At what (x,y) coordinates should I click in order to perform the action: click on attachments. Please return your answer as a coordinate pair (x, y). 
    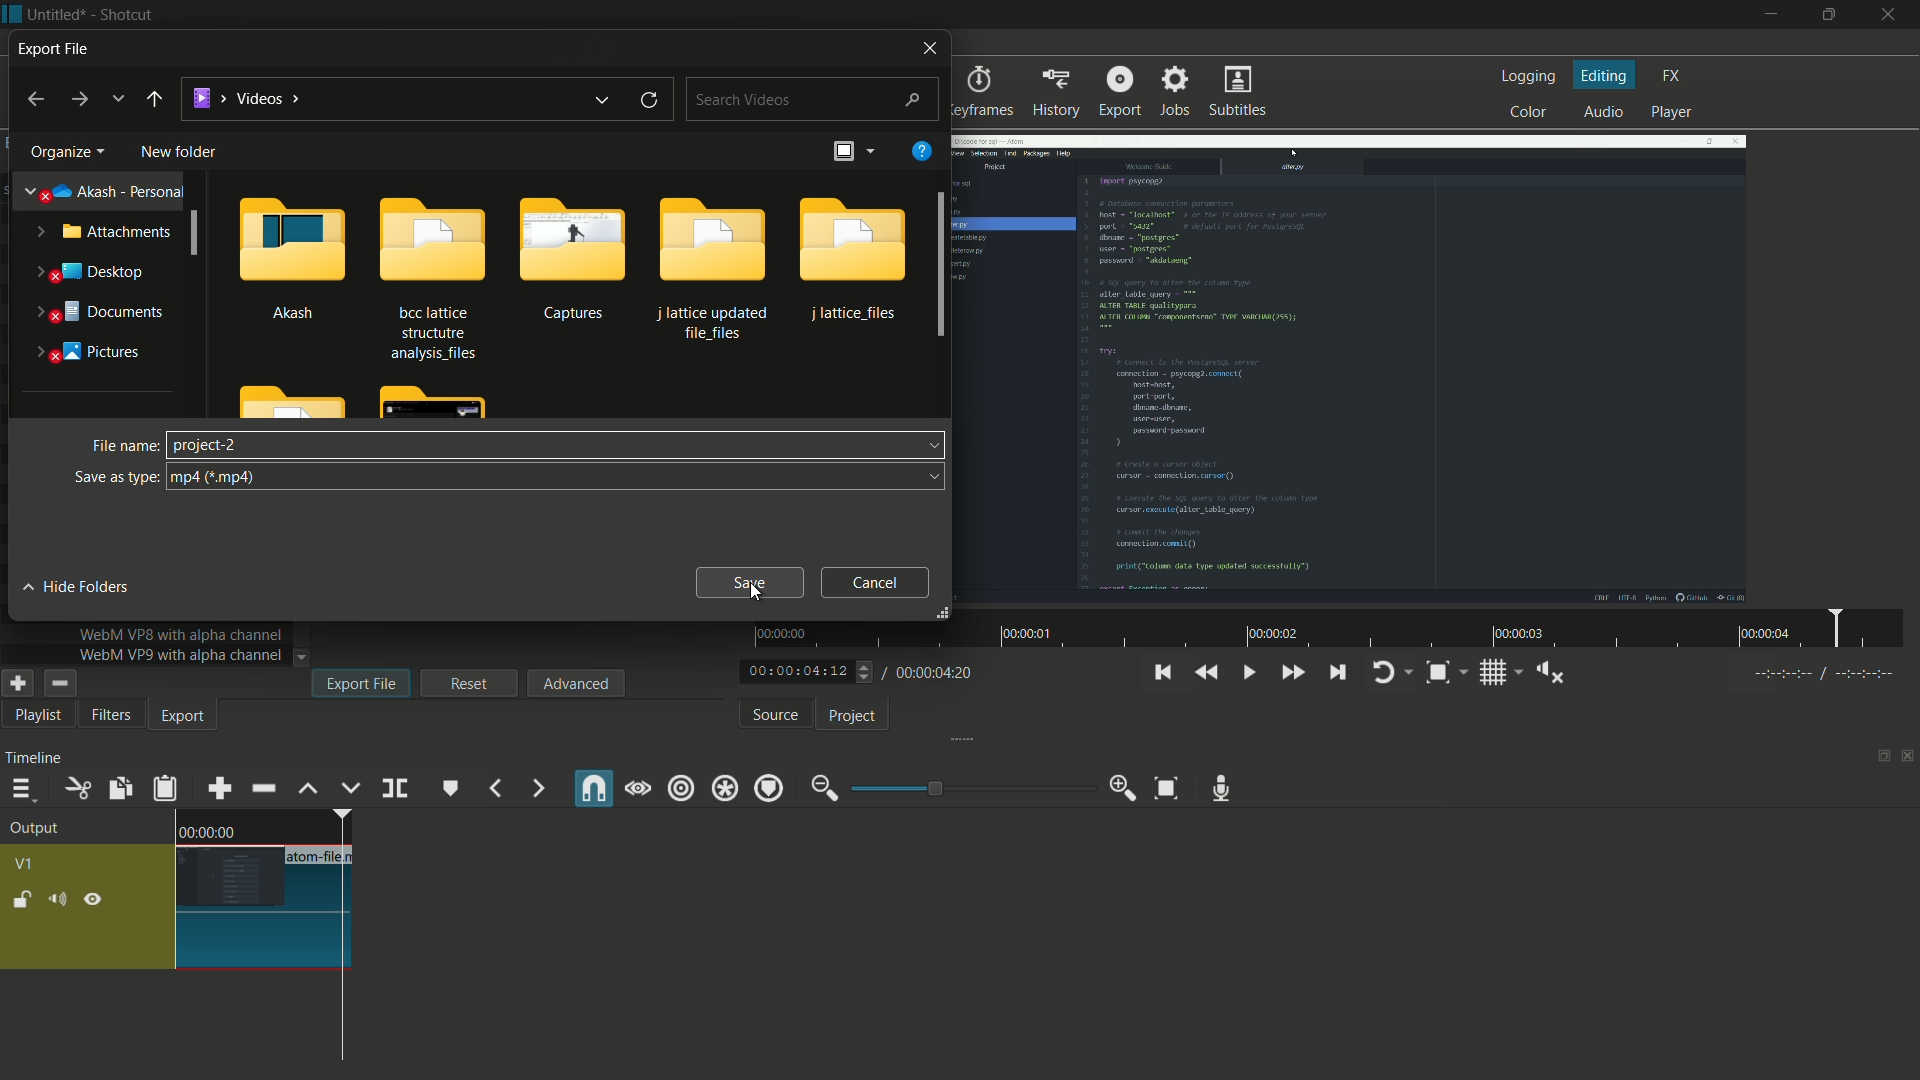
    Looking at the image, I should click on (105, 233).